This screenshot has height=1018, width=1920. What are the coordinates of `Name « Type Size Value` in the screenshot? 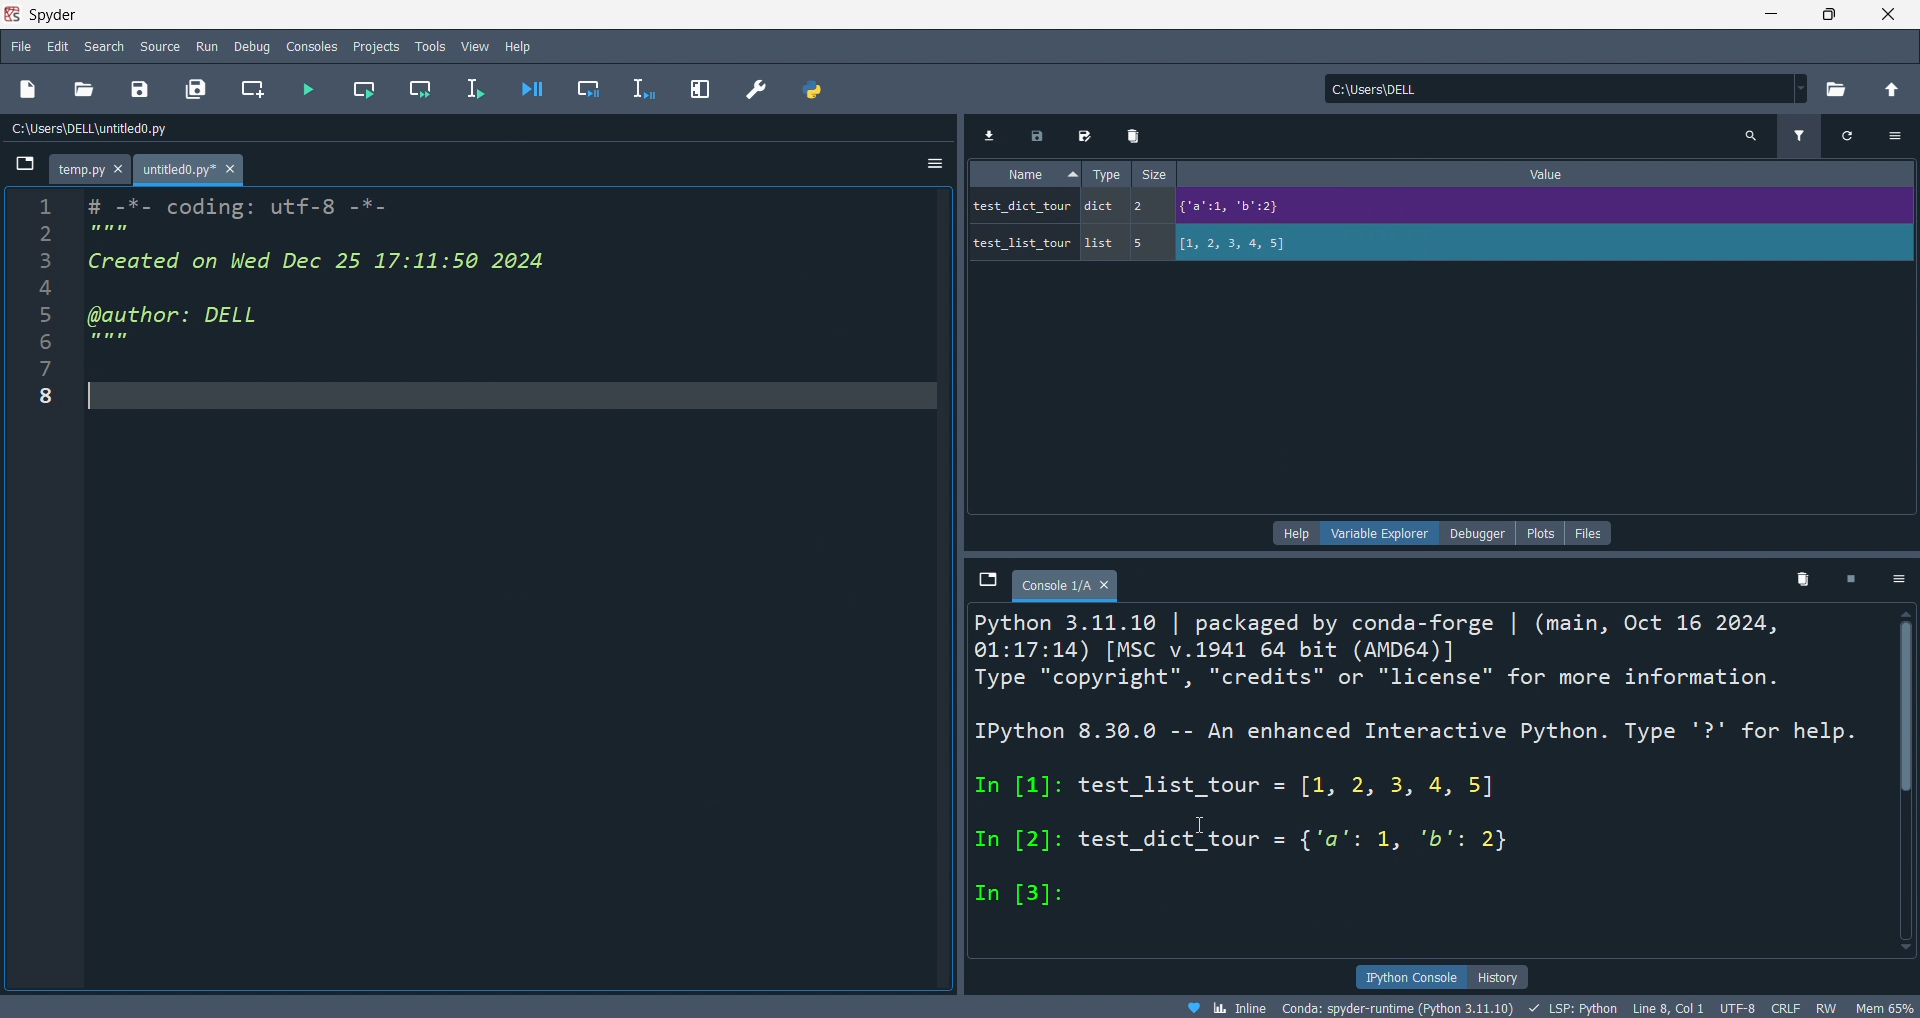 It's located at (1303, 177).